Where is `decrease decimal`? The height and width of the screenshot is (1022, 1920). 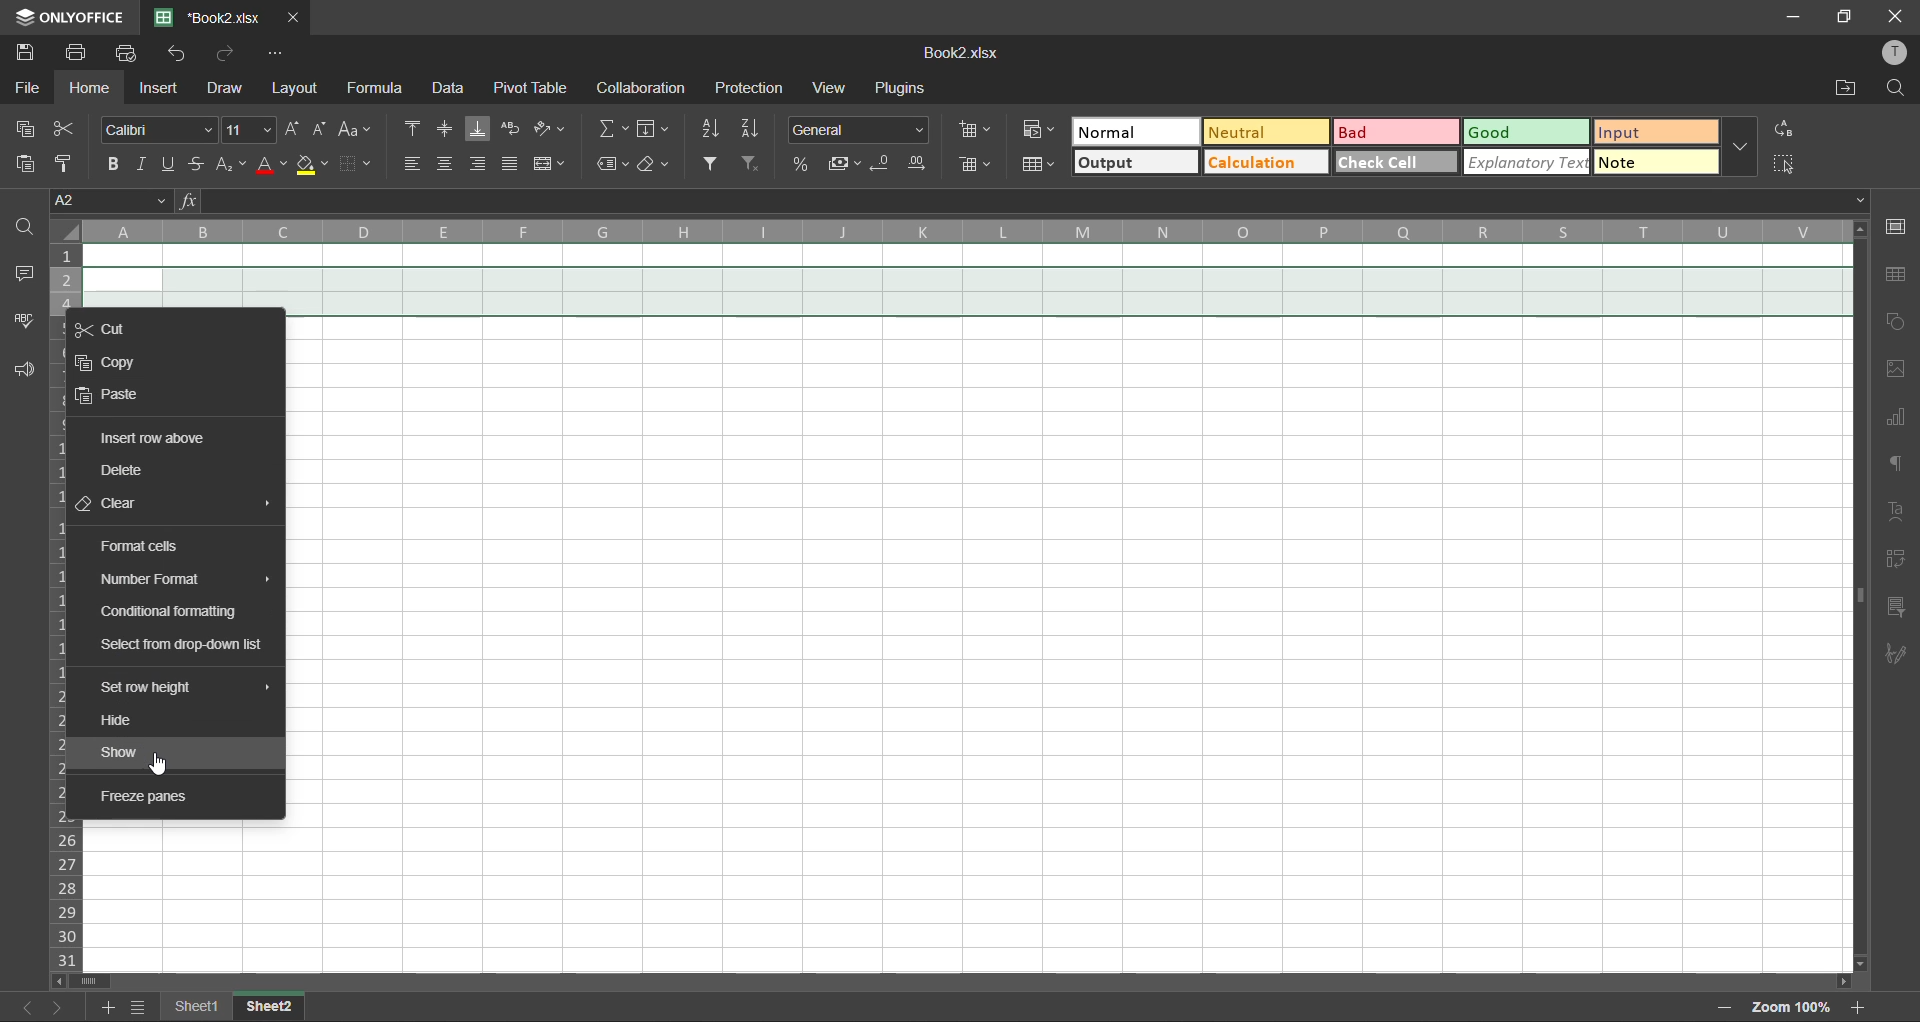 decrease decimal is located at coordinates (886, 165).